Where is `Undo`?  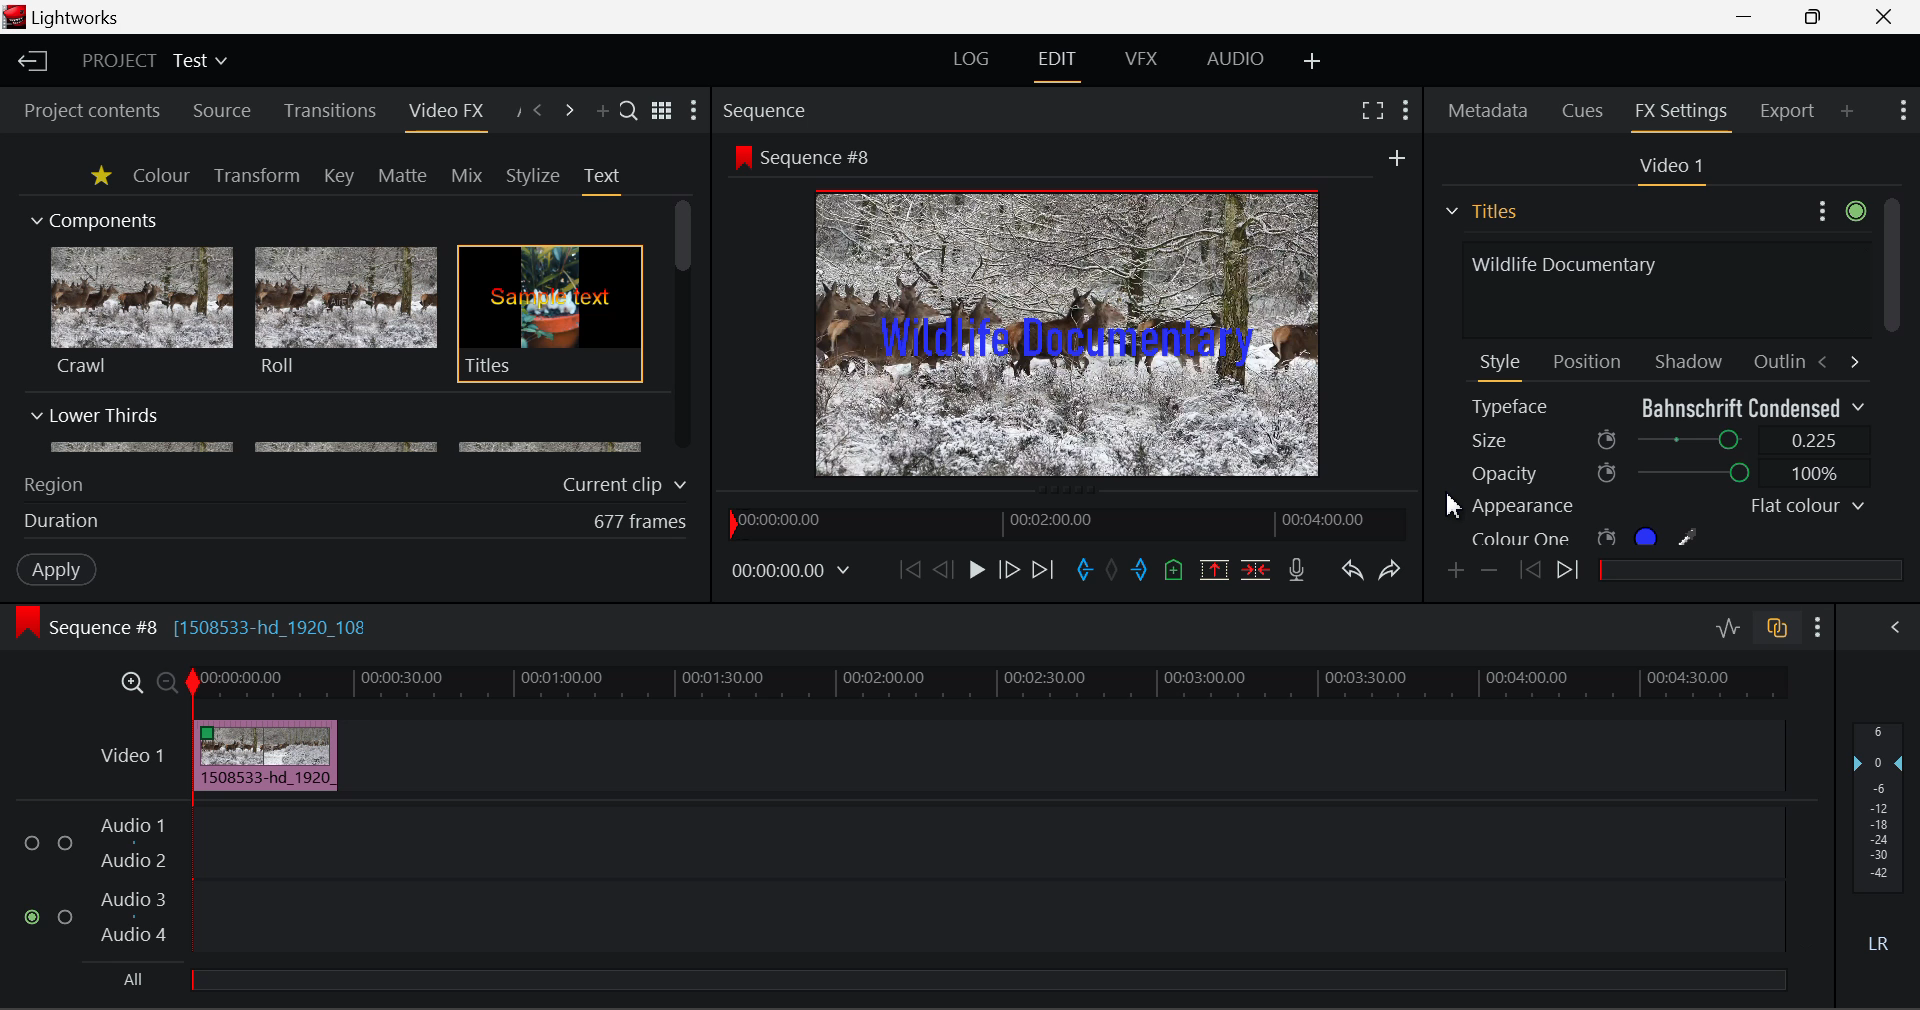 Undo is located at coordinates (1352, 572).